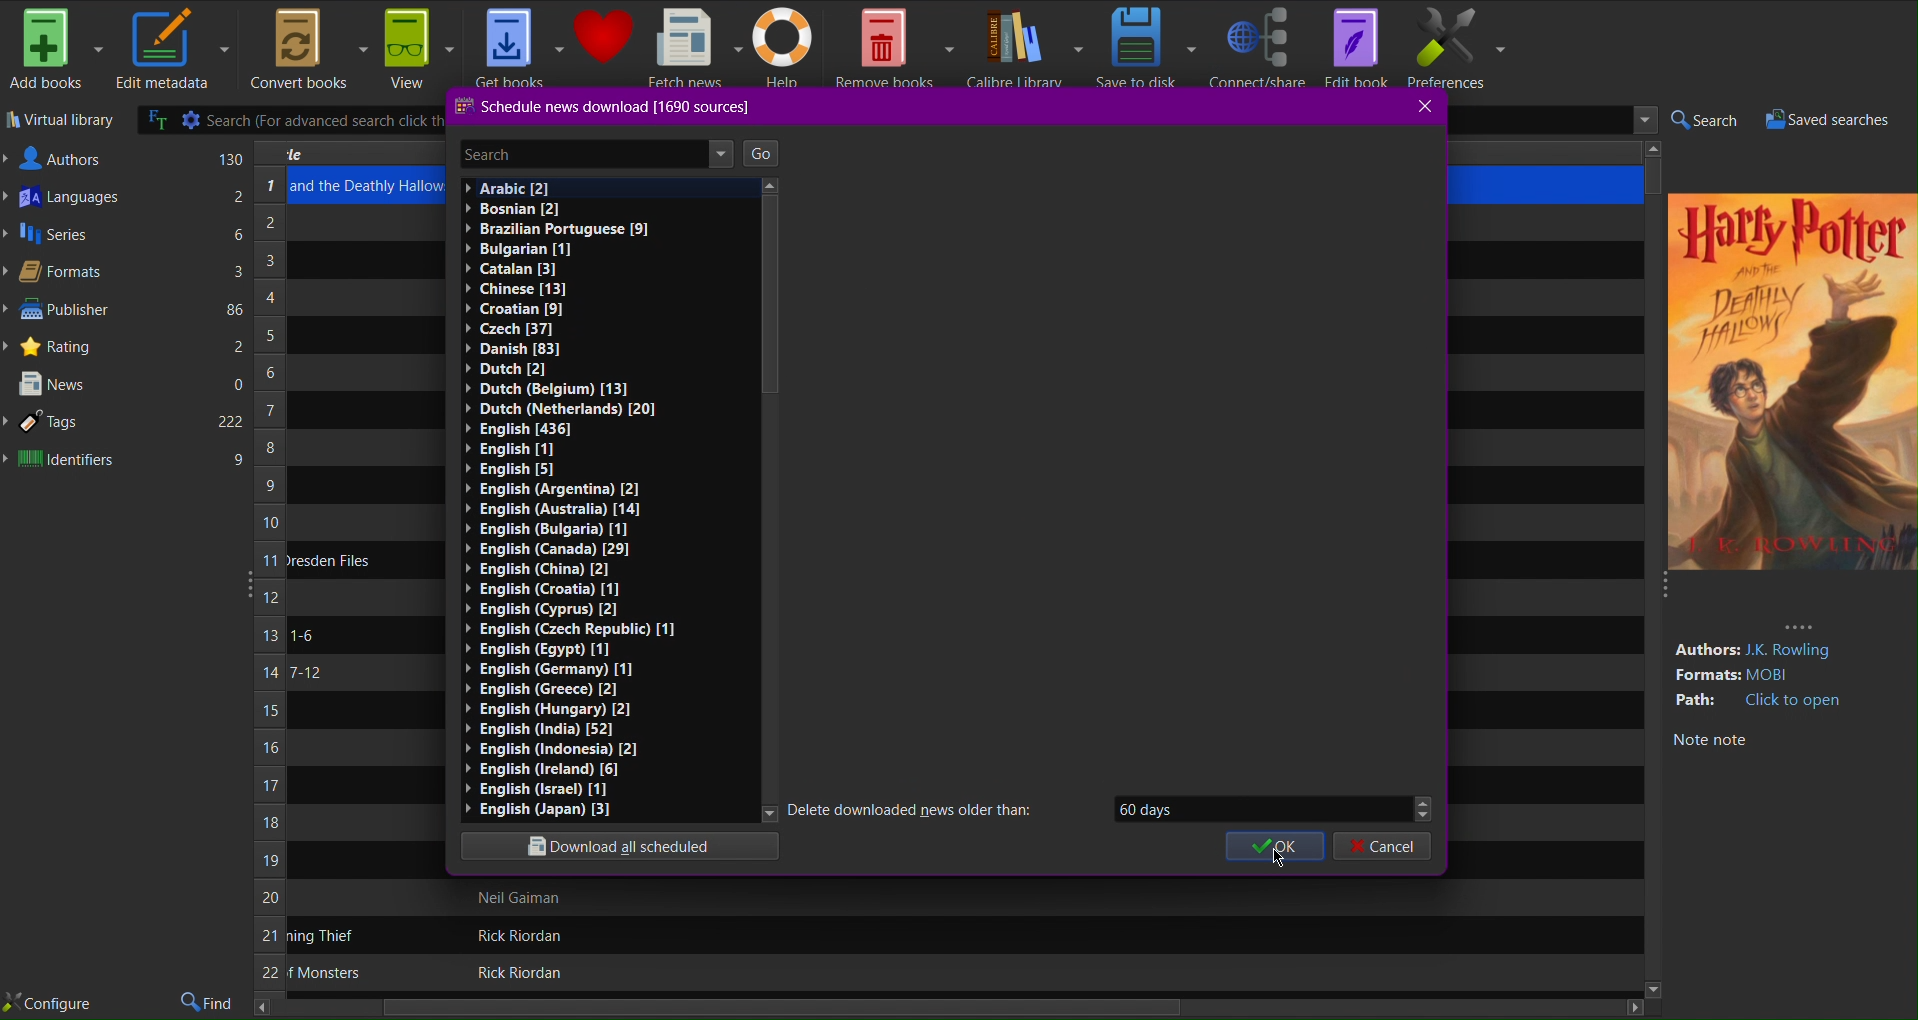 This screenshot has height=1020, width=1918. I want to click on Close, so click(1426, 107).